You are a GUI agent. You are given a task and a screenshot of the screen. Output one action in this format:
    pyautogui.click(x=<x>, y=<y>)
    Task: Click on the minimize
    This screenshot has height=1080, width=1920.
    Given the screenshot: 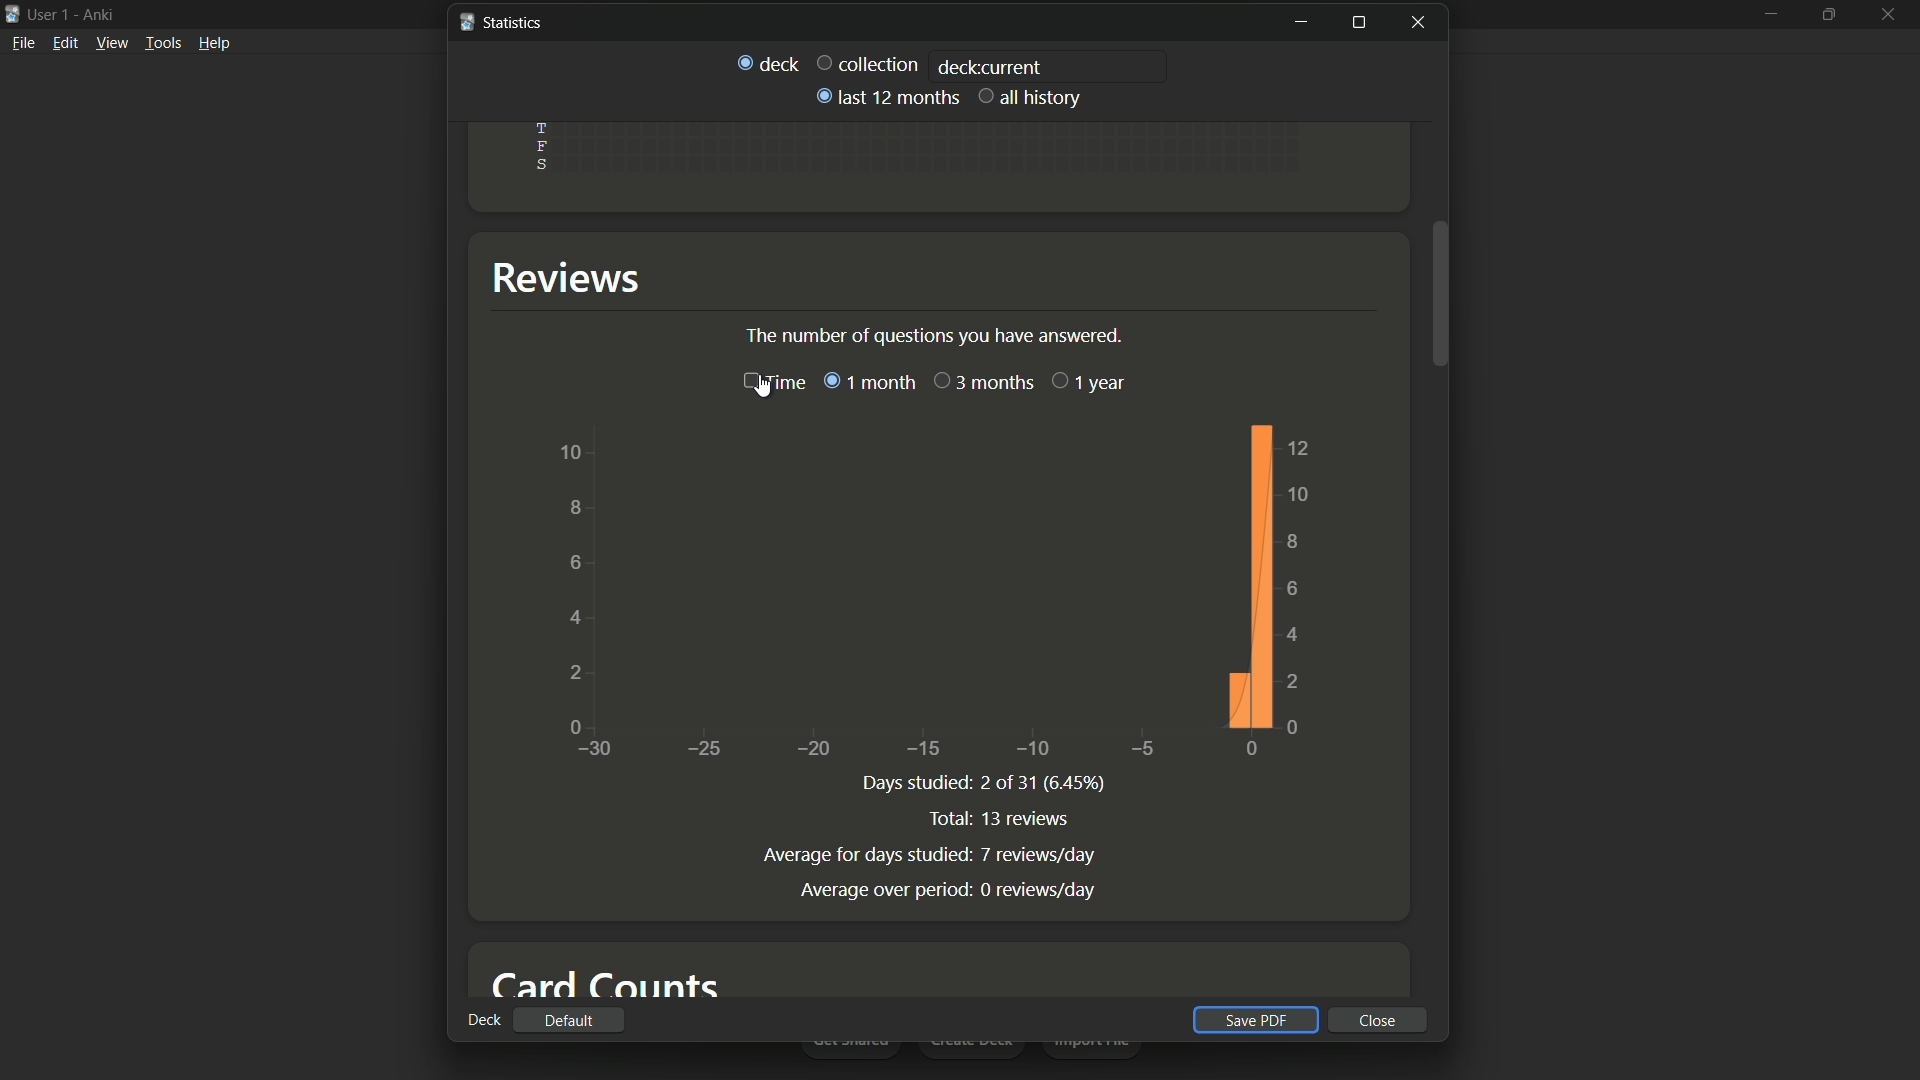 What is the action you would take?
    pyautogui.click(x=1771, y=15)
    